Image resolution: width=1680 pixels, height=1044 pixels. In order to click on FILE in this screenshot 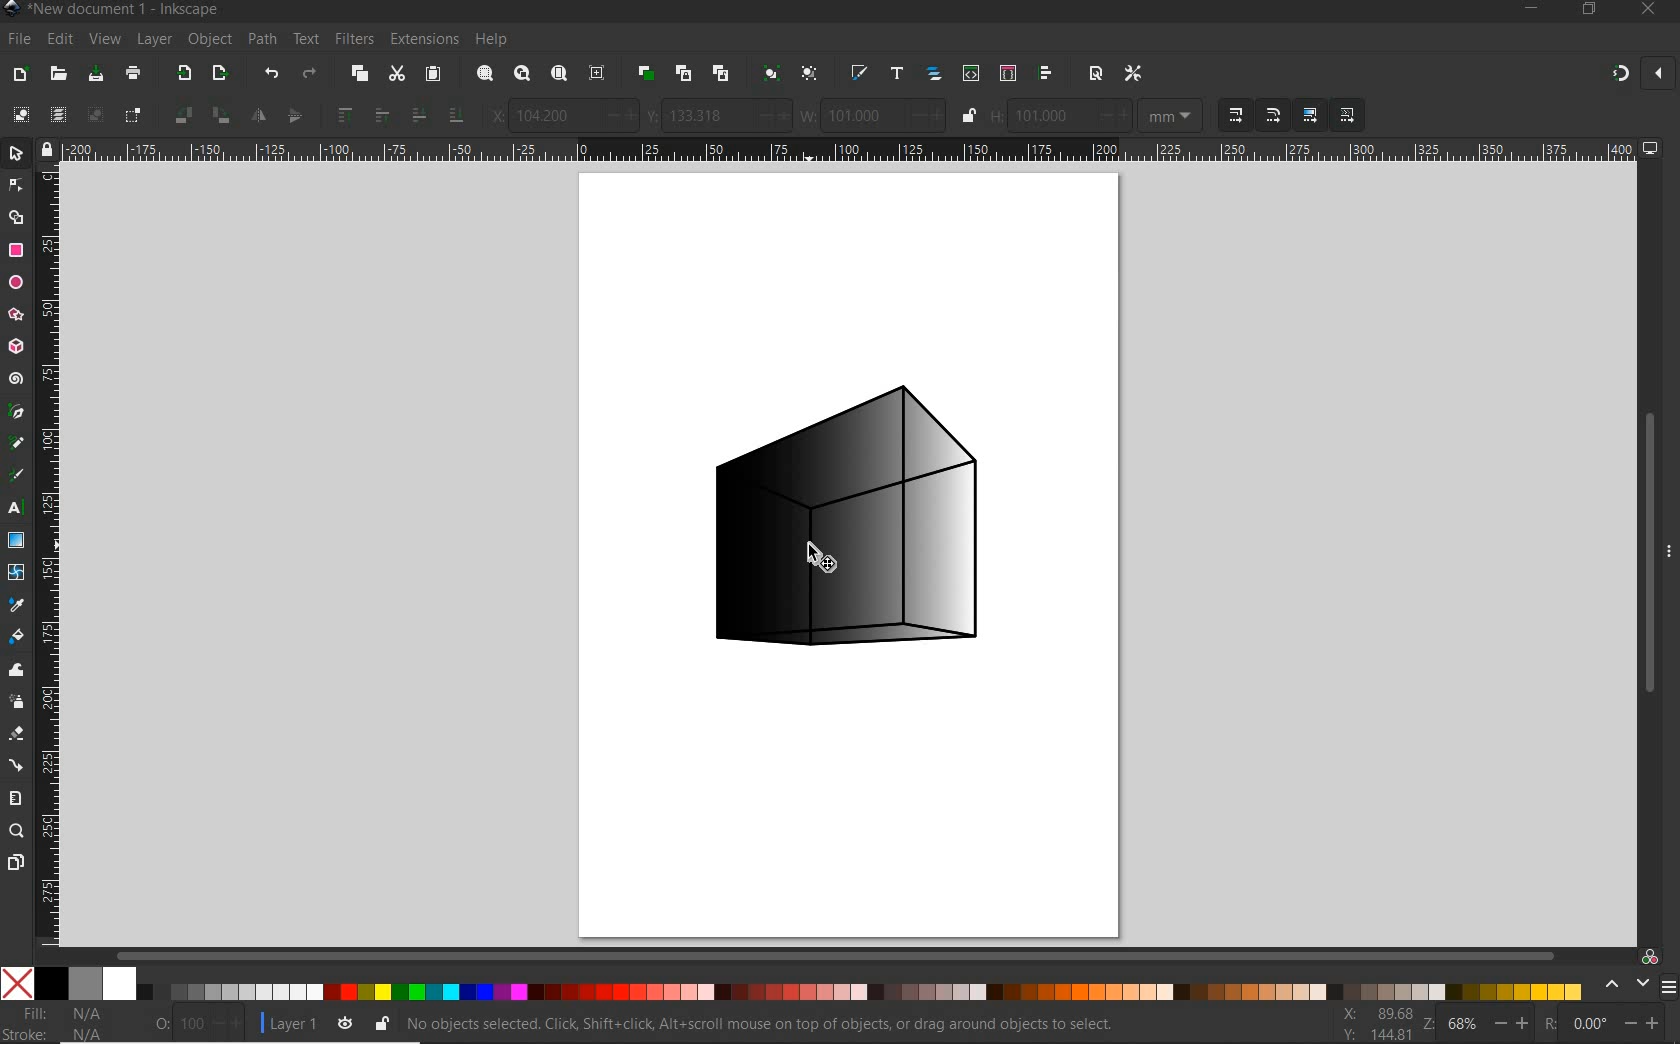, I will do `click(19, 40)`.